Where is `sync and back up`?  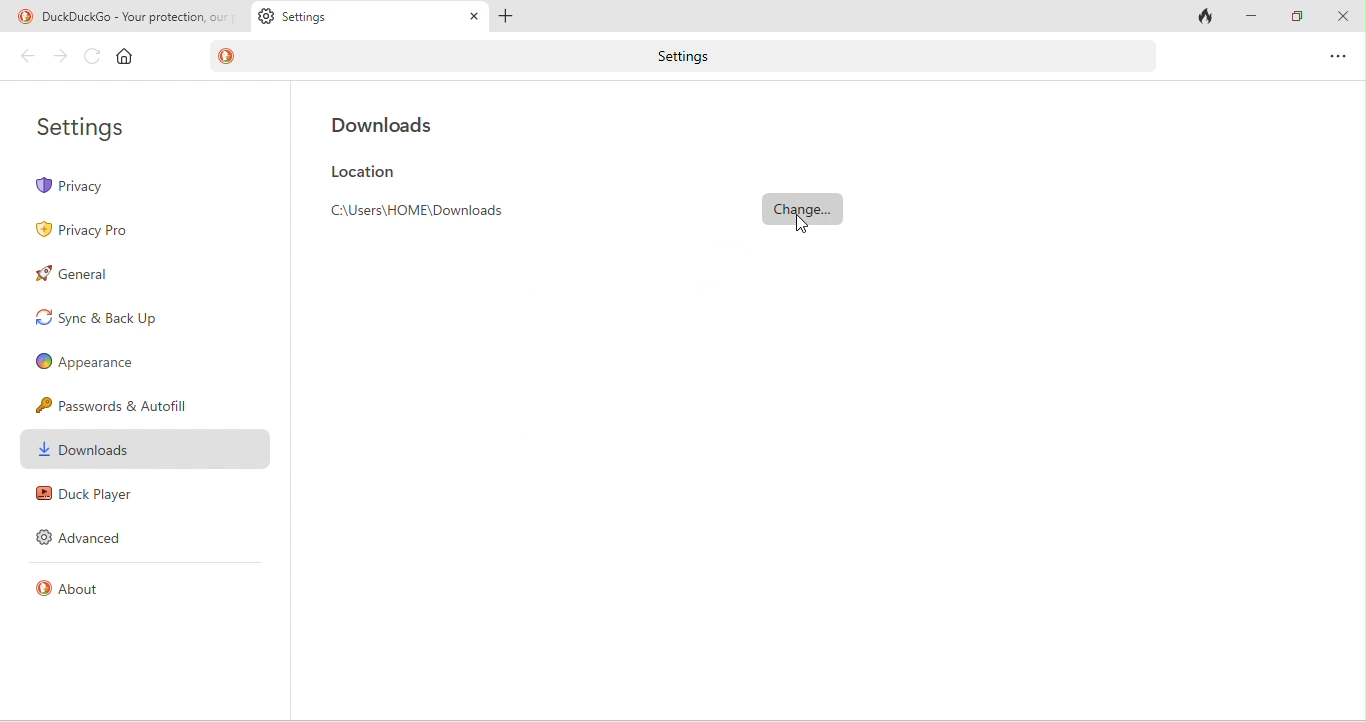
sync and back up is located at coordinates (106, 321).